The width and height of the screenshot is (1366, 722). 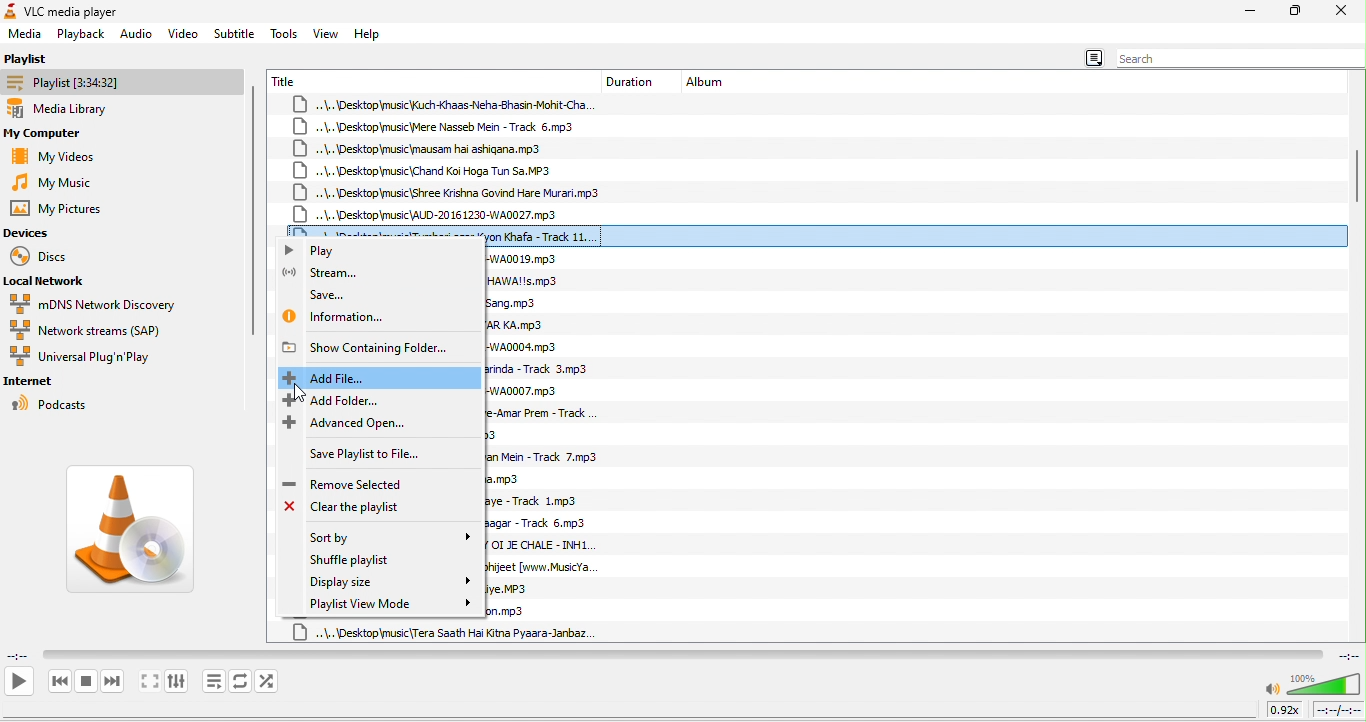 I want to click on elapsed time, so click(x=20, y=654).